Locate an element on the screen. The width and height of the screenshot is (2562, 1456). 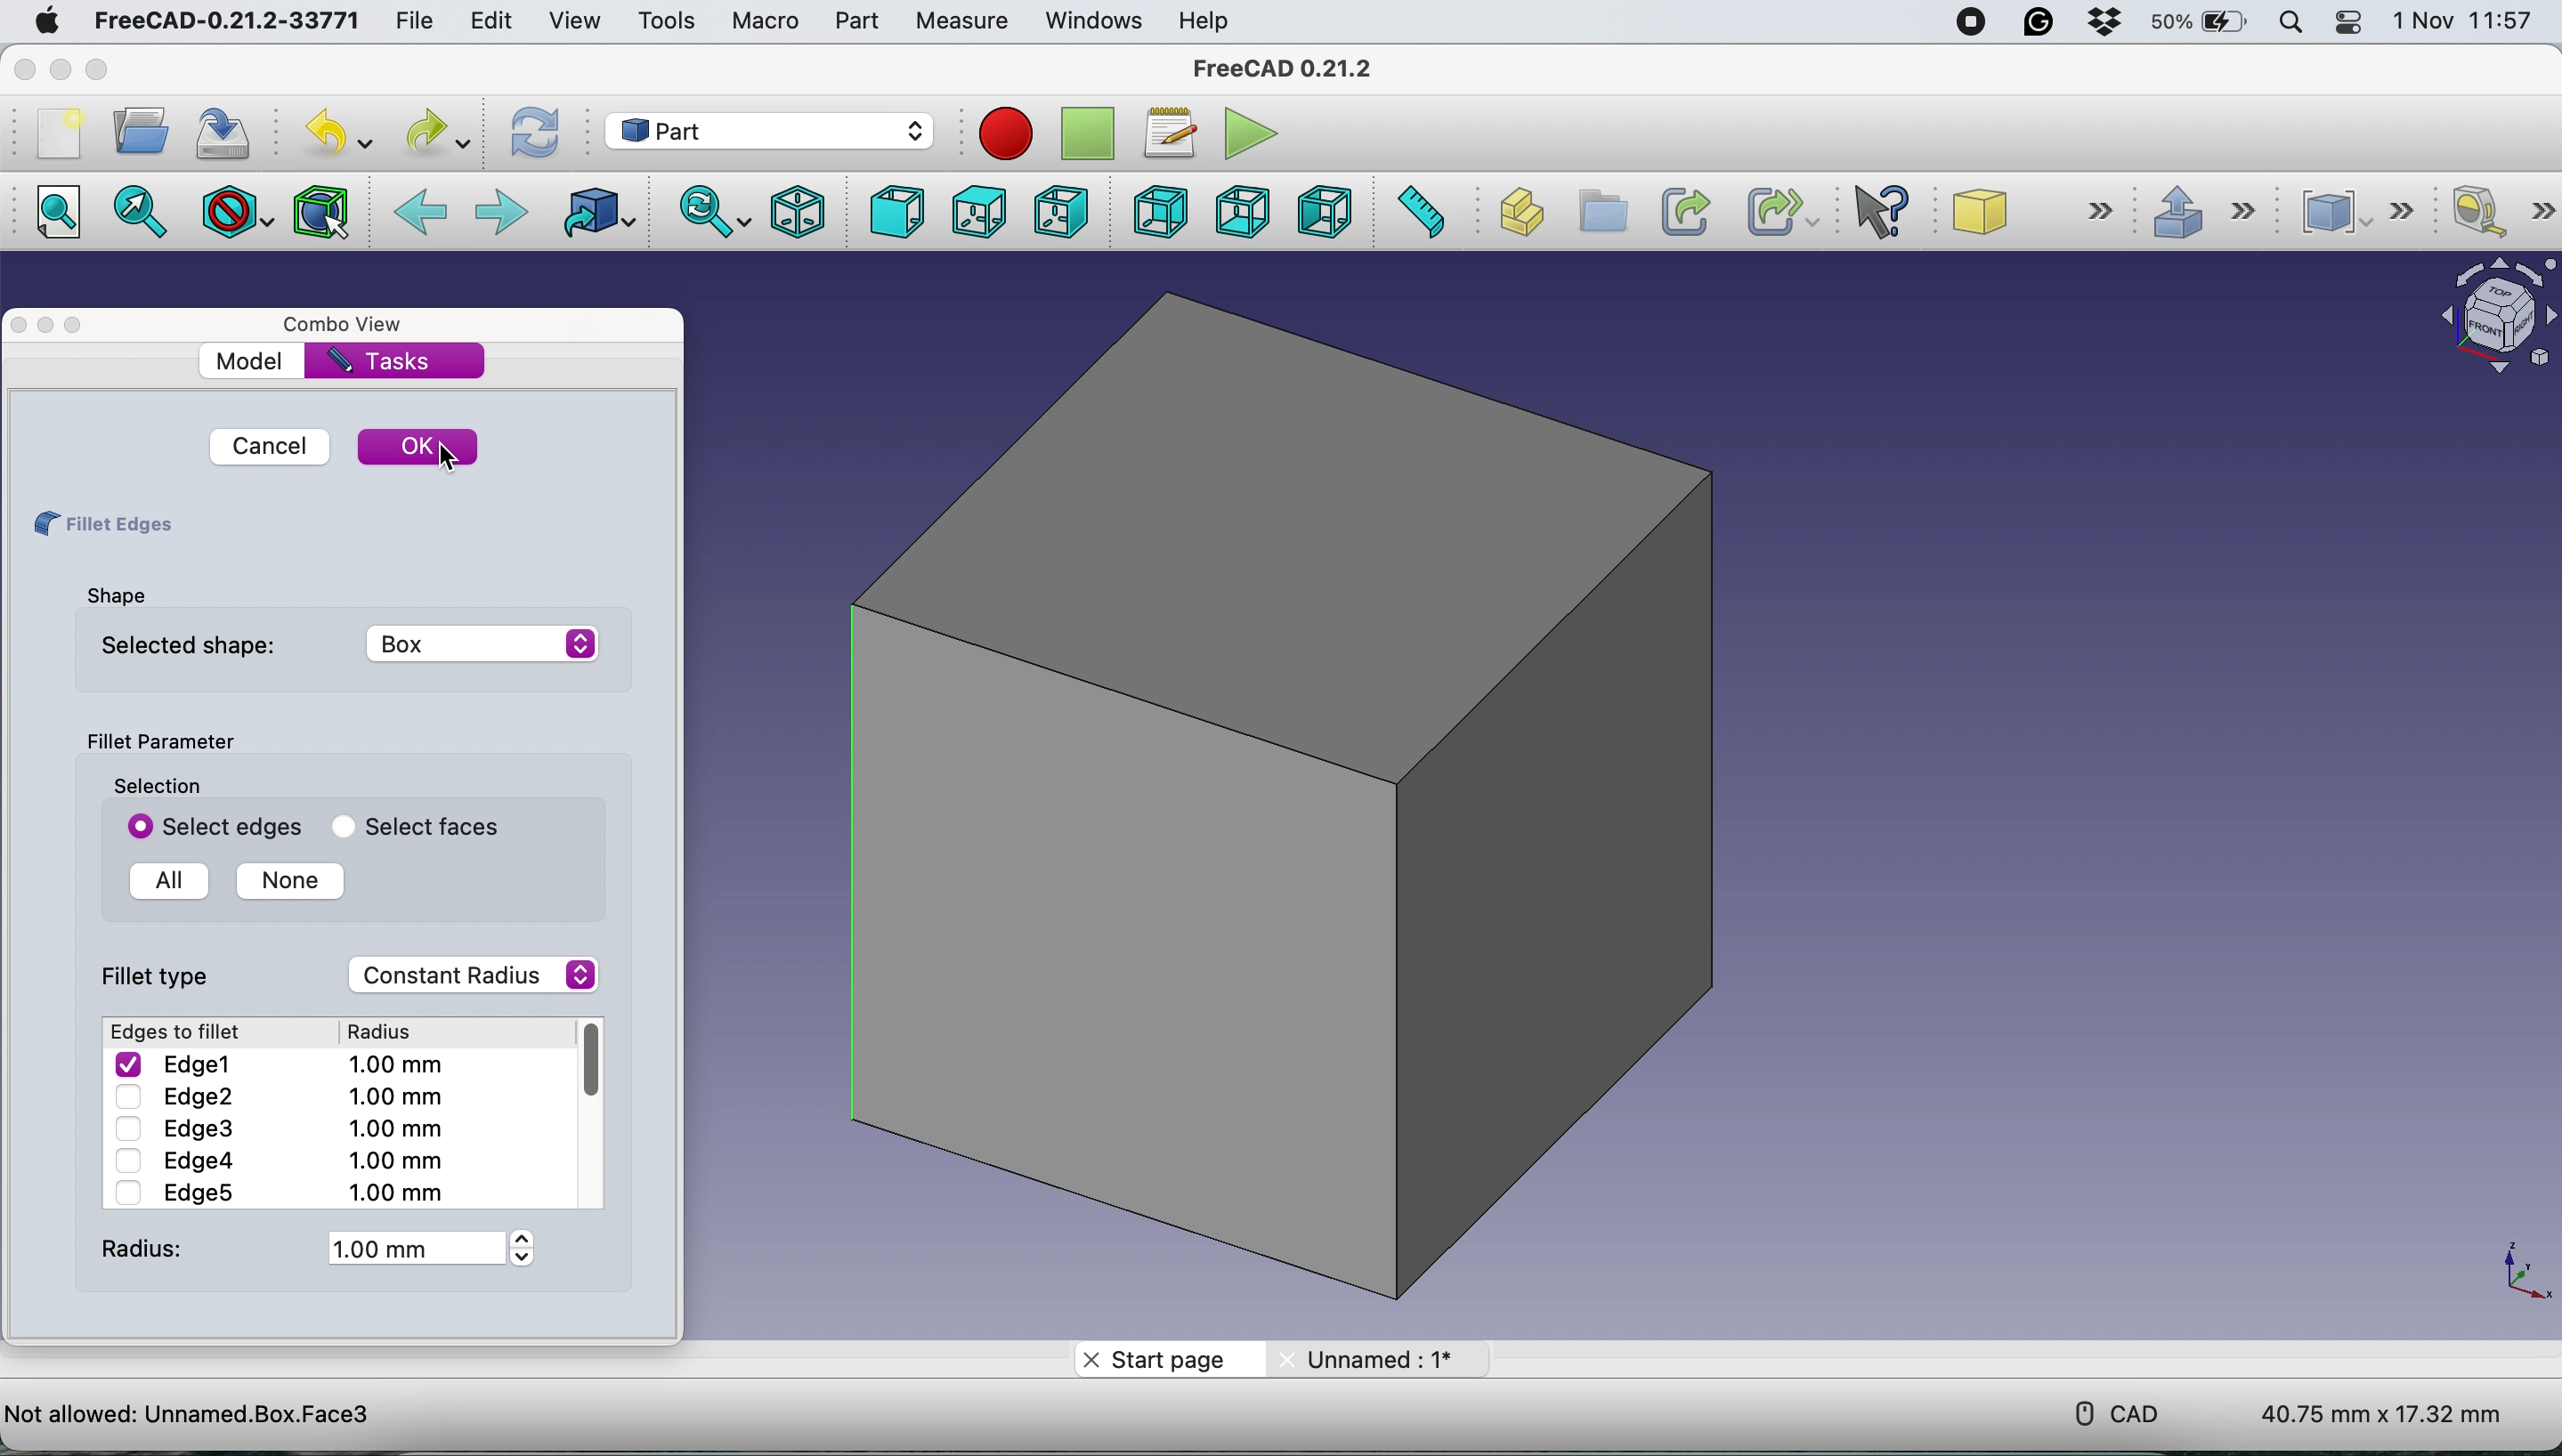
backward is located at coordinates (420, 215).